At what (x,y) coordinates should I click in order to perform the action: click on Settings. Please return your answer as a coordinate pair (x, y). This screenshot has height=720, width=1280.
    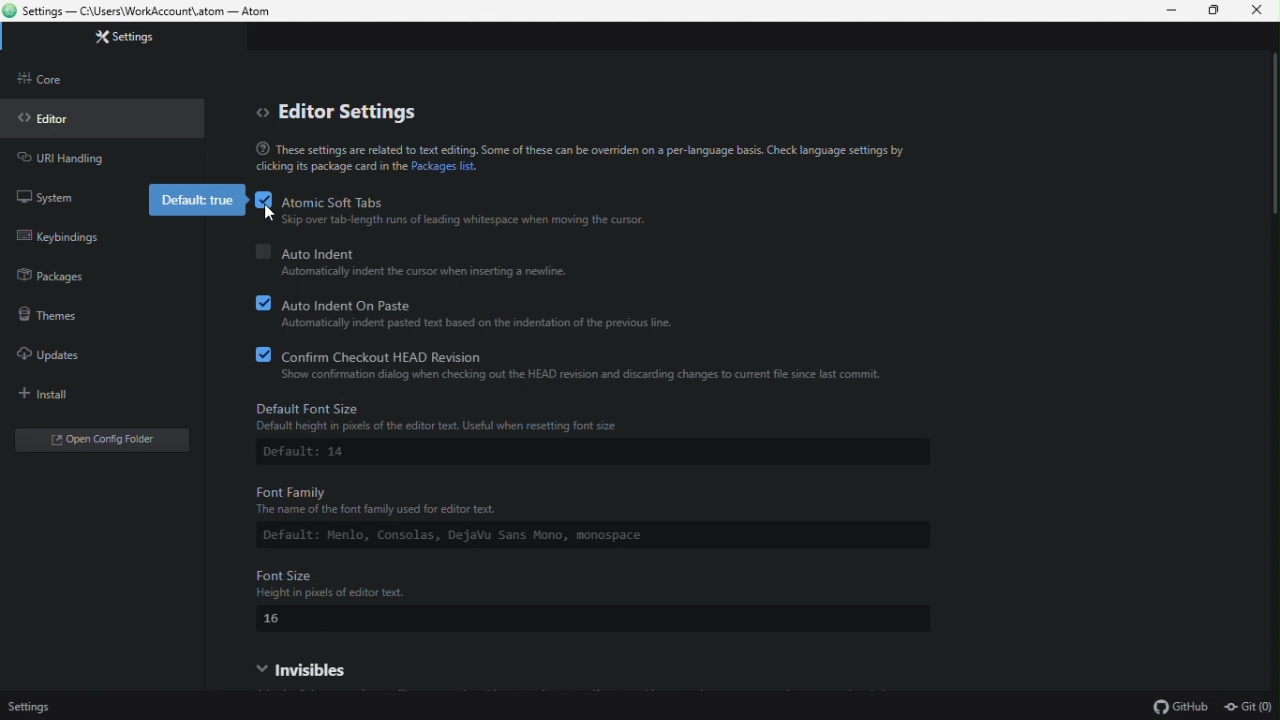
    Looking at the image, I should click on (141, 38).